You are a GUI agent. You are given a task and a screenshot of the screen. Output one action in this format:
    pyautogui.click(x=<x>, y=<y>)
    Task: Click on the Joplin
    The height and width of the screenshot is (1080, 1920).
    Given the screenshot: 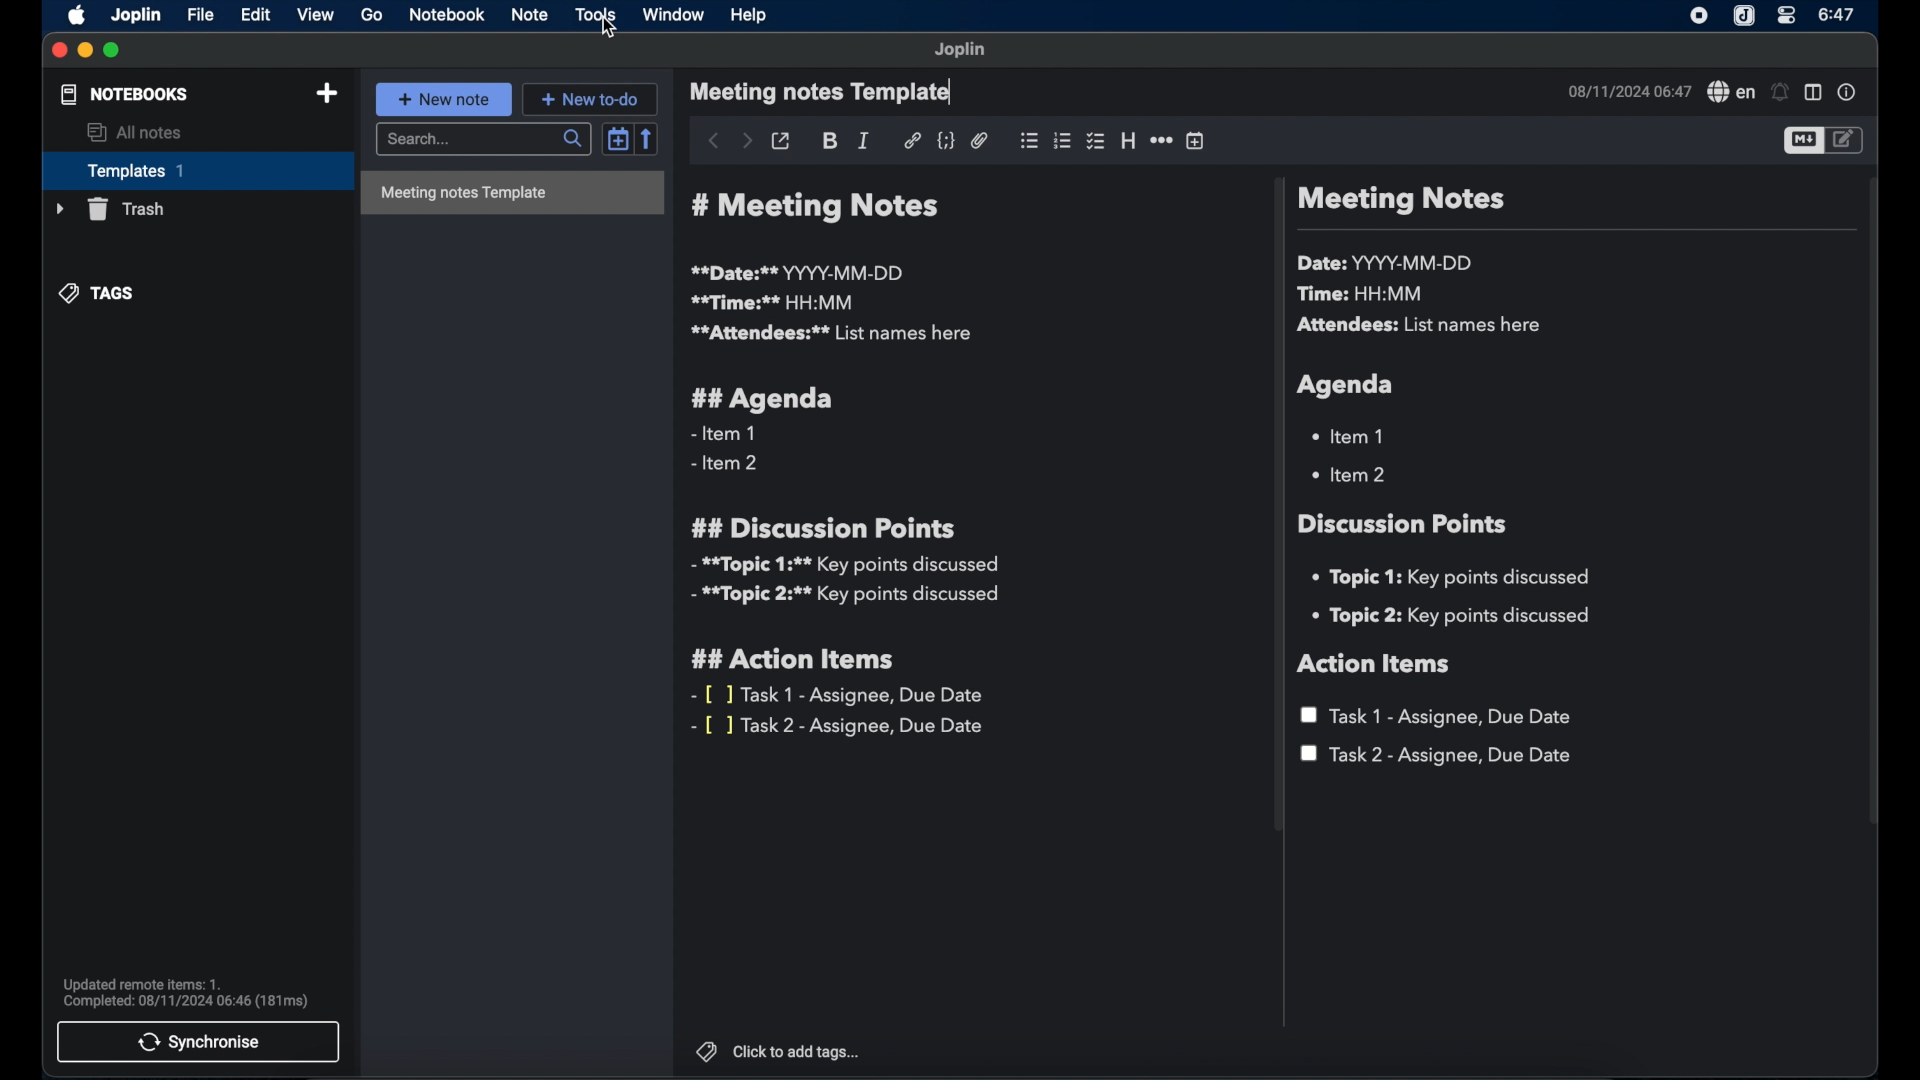 What is the action you would take?
    pyautogui.click(x=961, y=50)
    